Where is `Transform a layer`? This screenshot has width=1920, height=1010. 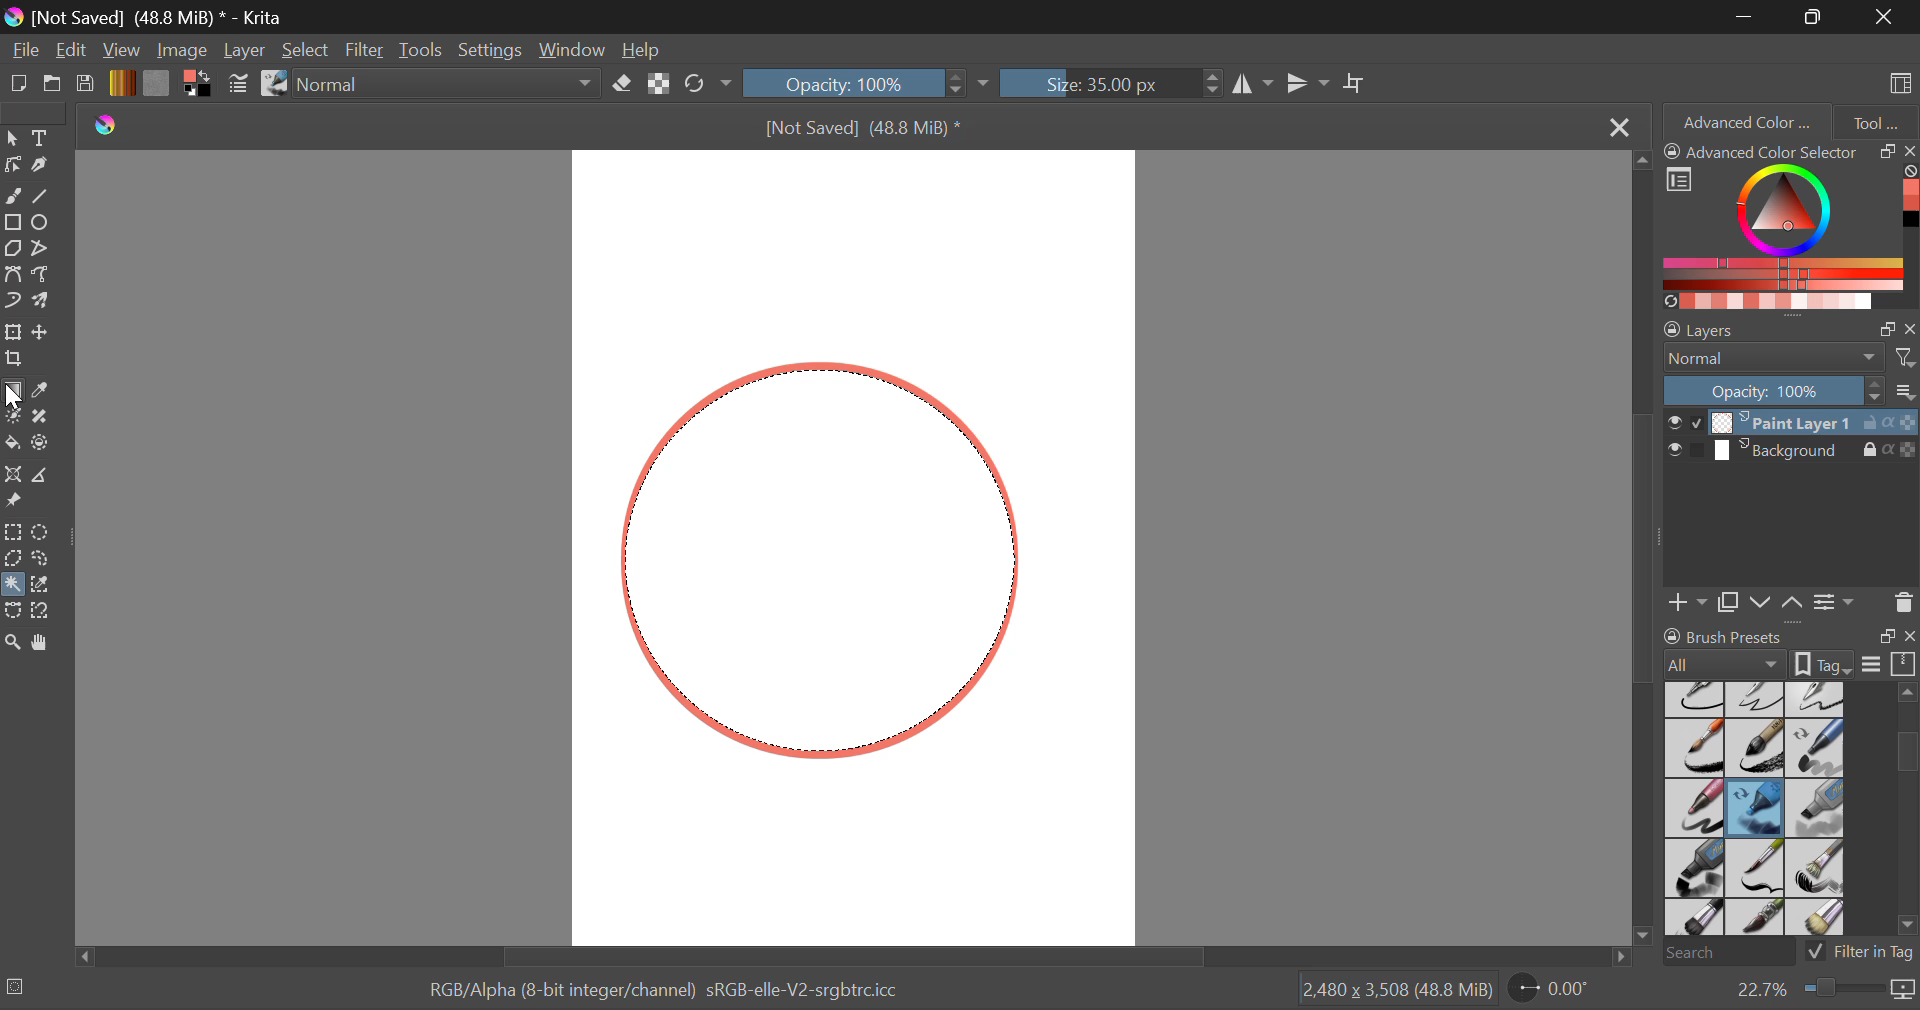
Transform a layer is located at coordinates (12, 332).